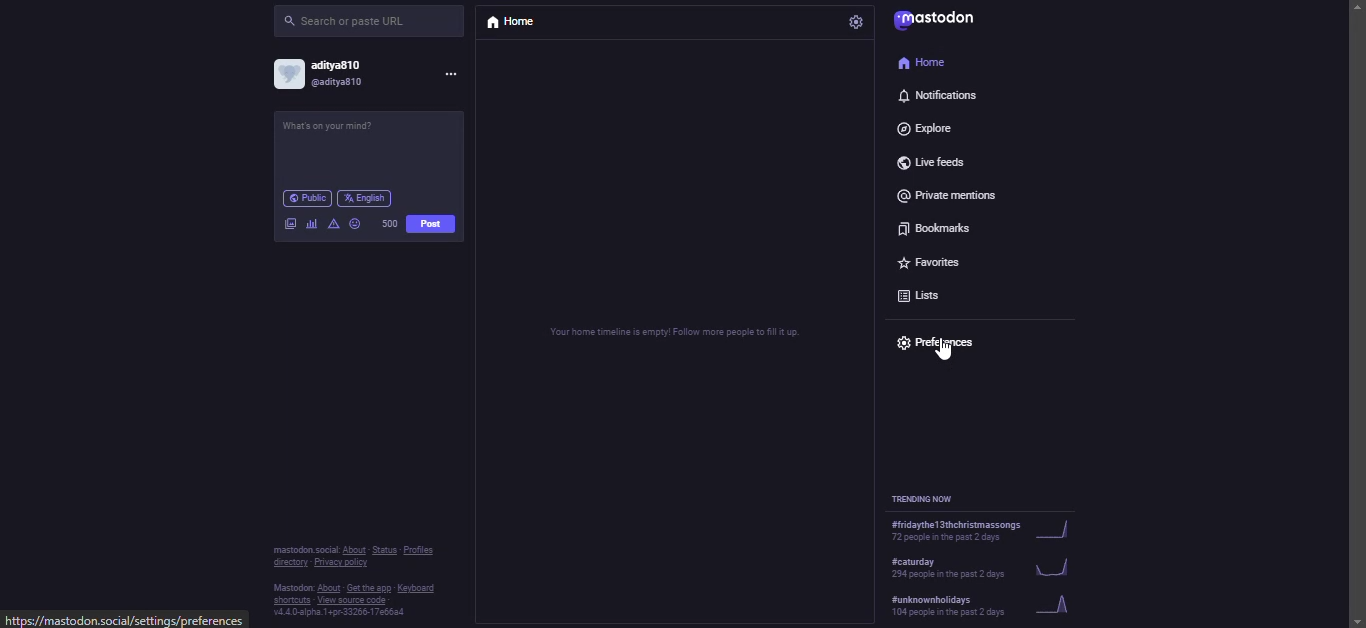 This screenshot has width=1366, height=628. Describe the element at coordinates (938, 259) in the screenshot. I see `favorites` at that location.